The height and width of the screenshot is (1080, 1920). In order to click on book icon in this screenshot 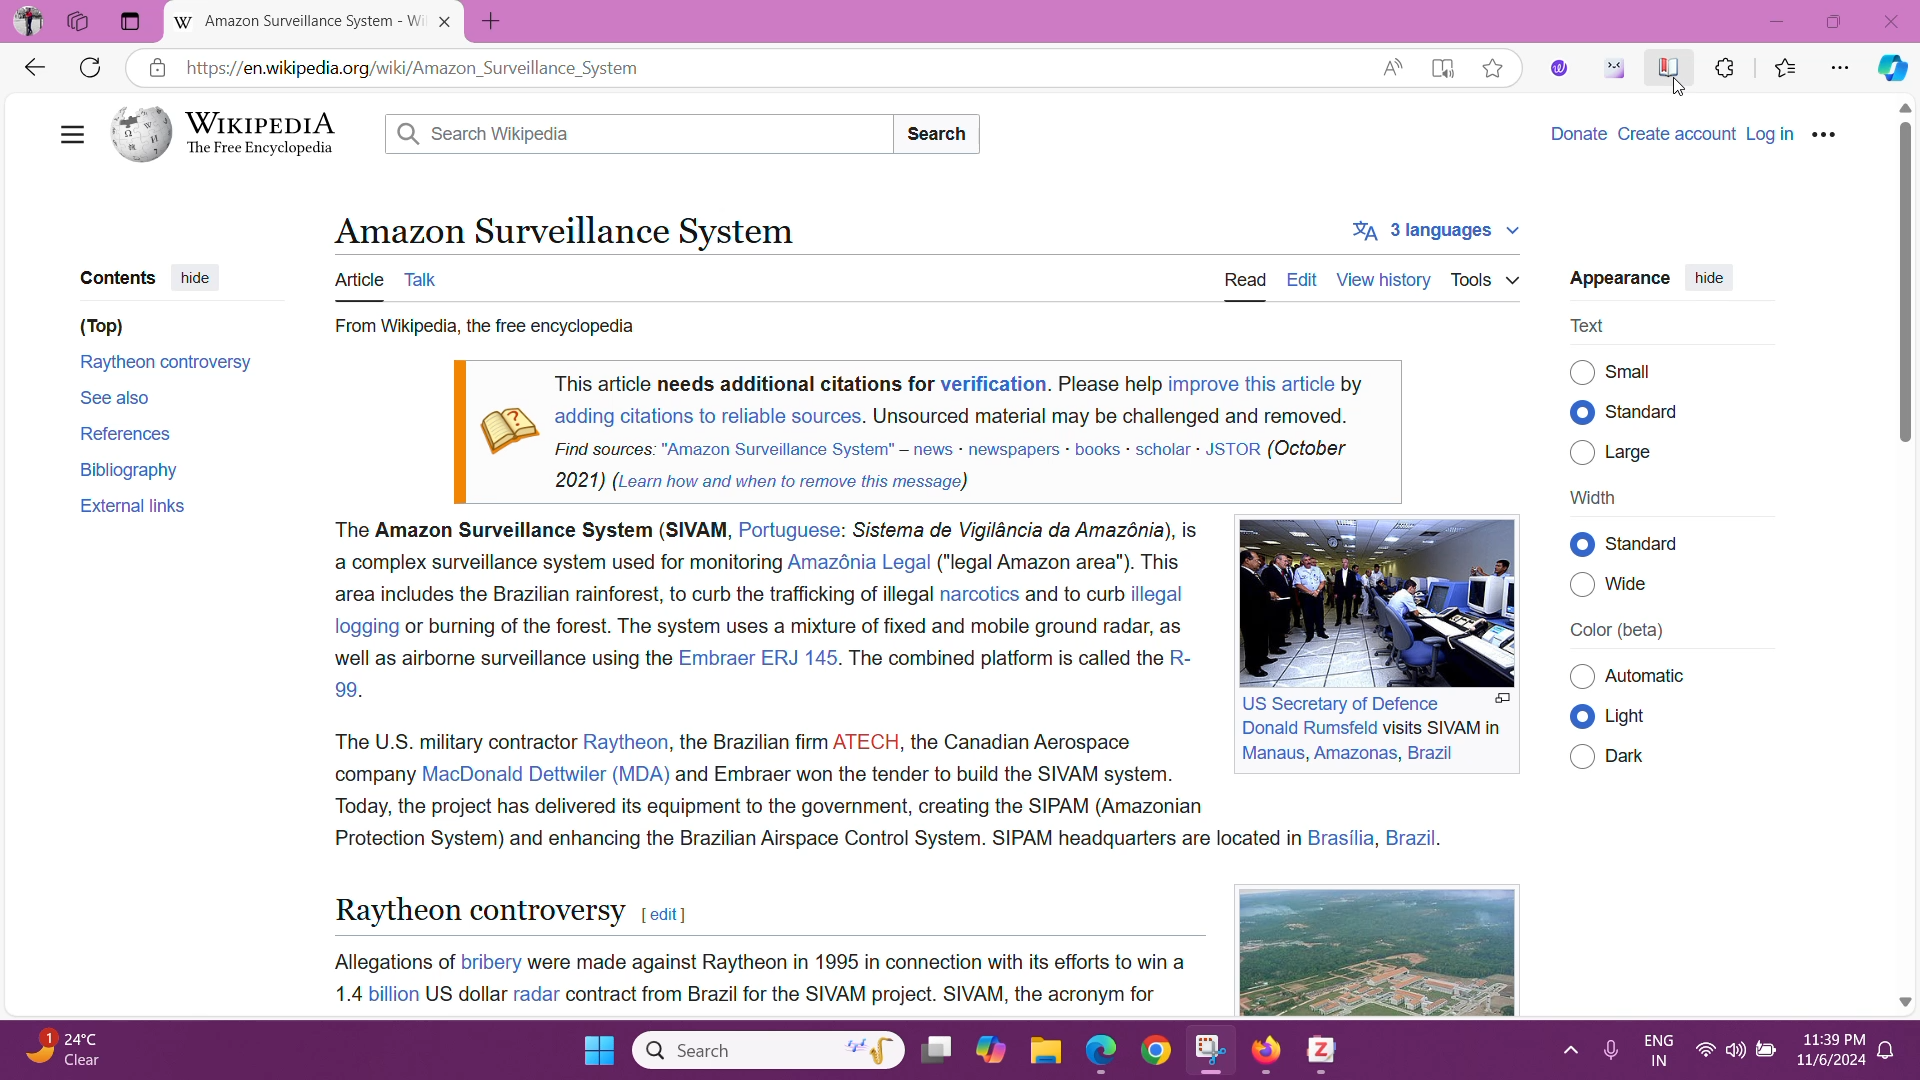, I will do `click(506, 423)`.